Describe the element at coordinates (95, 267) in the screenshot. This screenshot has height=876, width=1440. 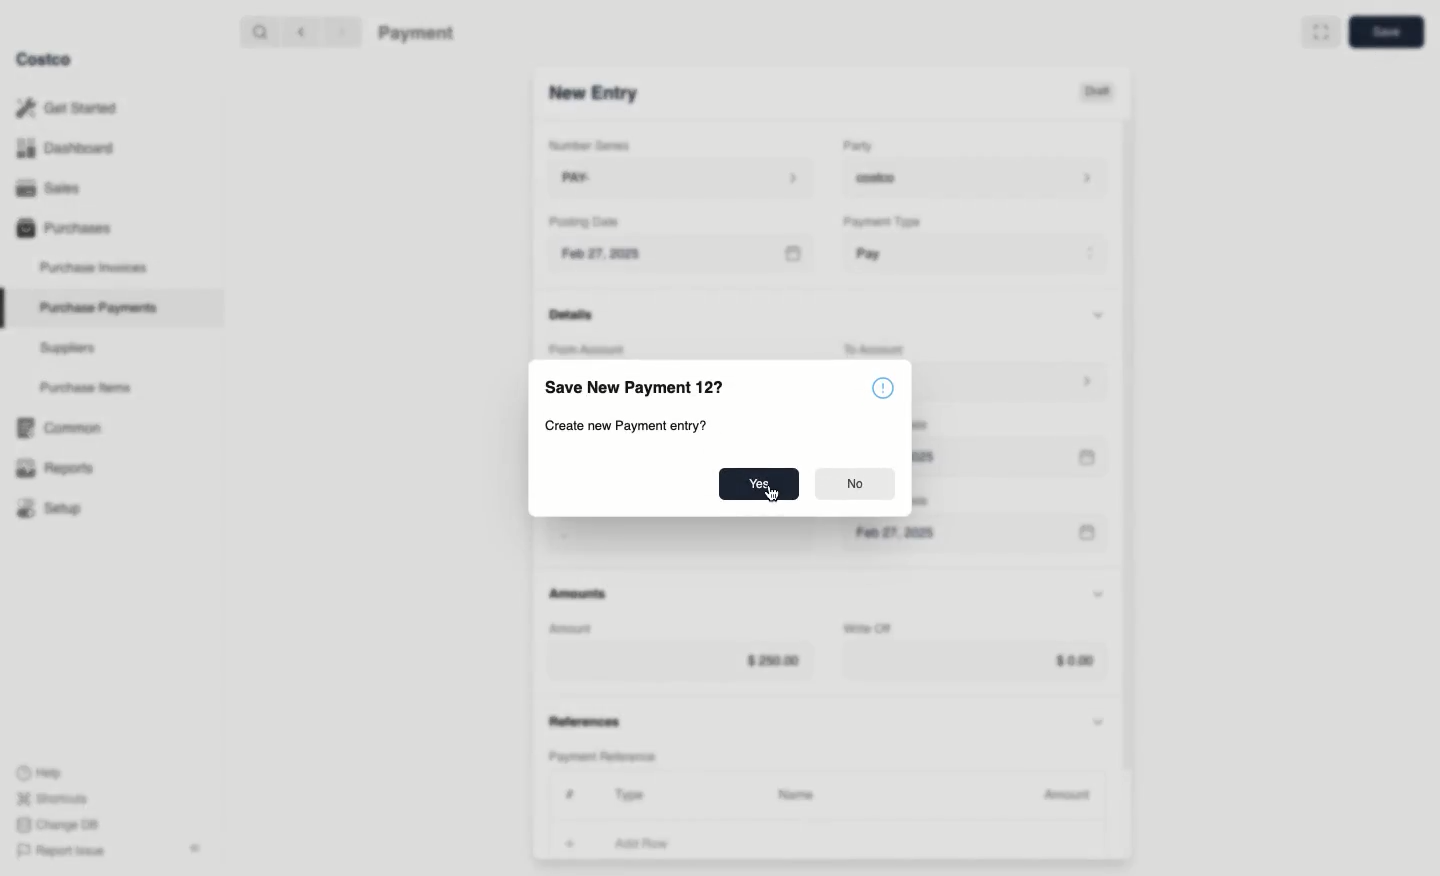
I see `Purchase Invoices` at that location.